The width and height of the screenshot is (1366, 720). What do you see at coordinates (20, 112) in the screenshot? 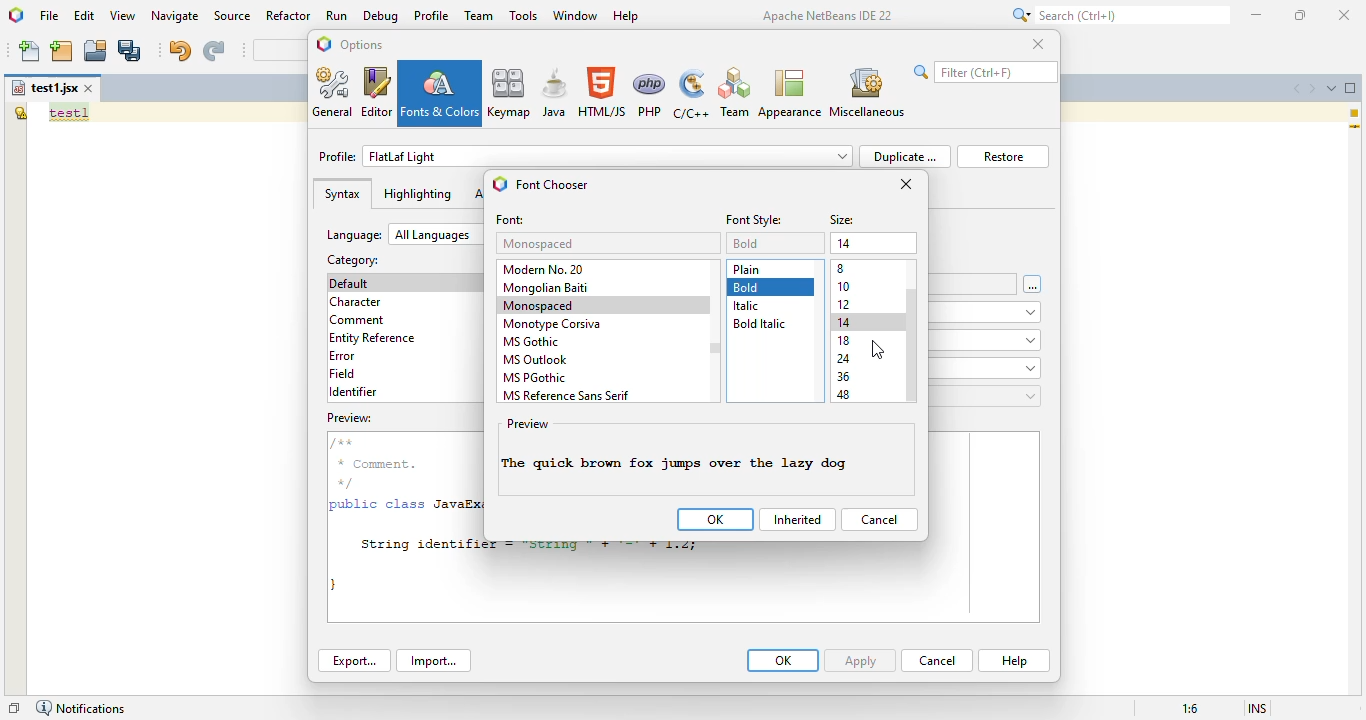
I see `the global variable "test1" is not declared.` at bounding box center [20, 112].